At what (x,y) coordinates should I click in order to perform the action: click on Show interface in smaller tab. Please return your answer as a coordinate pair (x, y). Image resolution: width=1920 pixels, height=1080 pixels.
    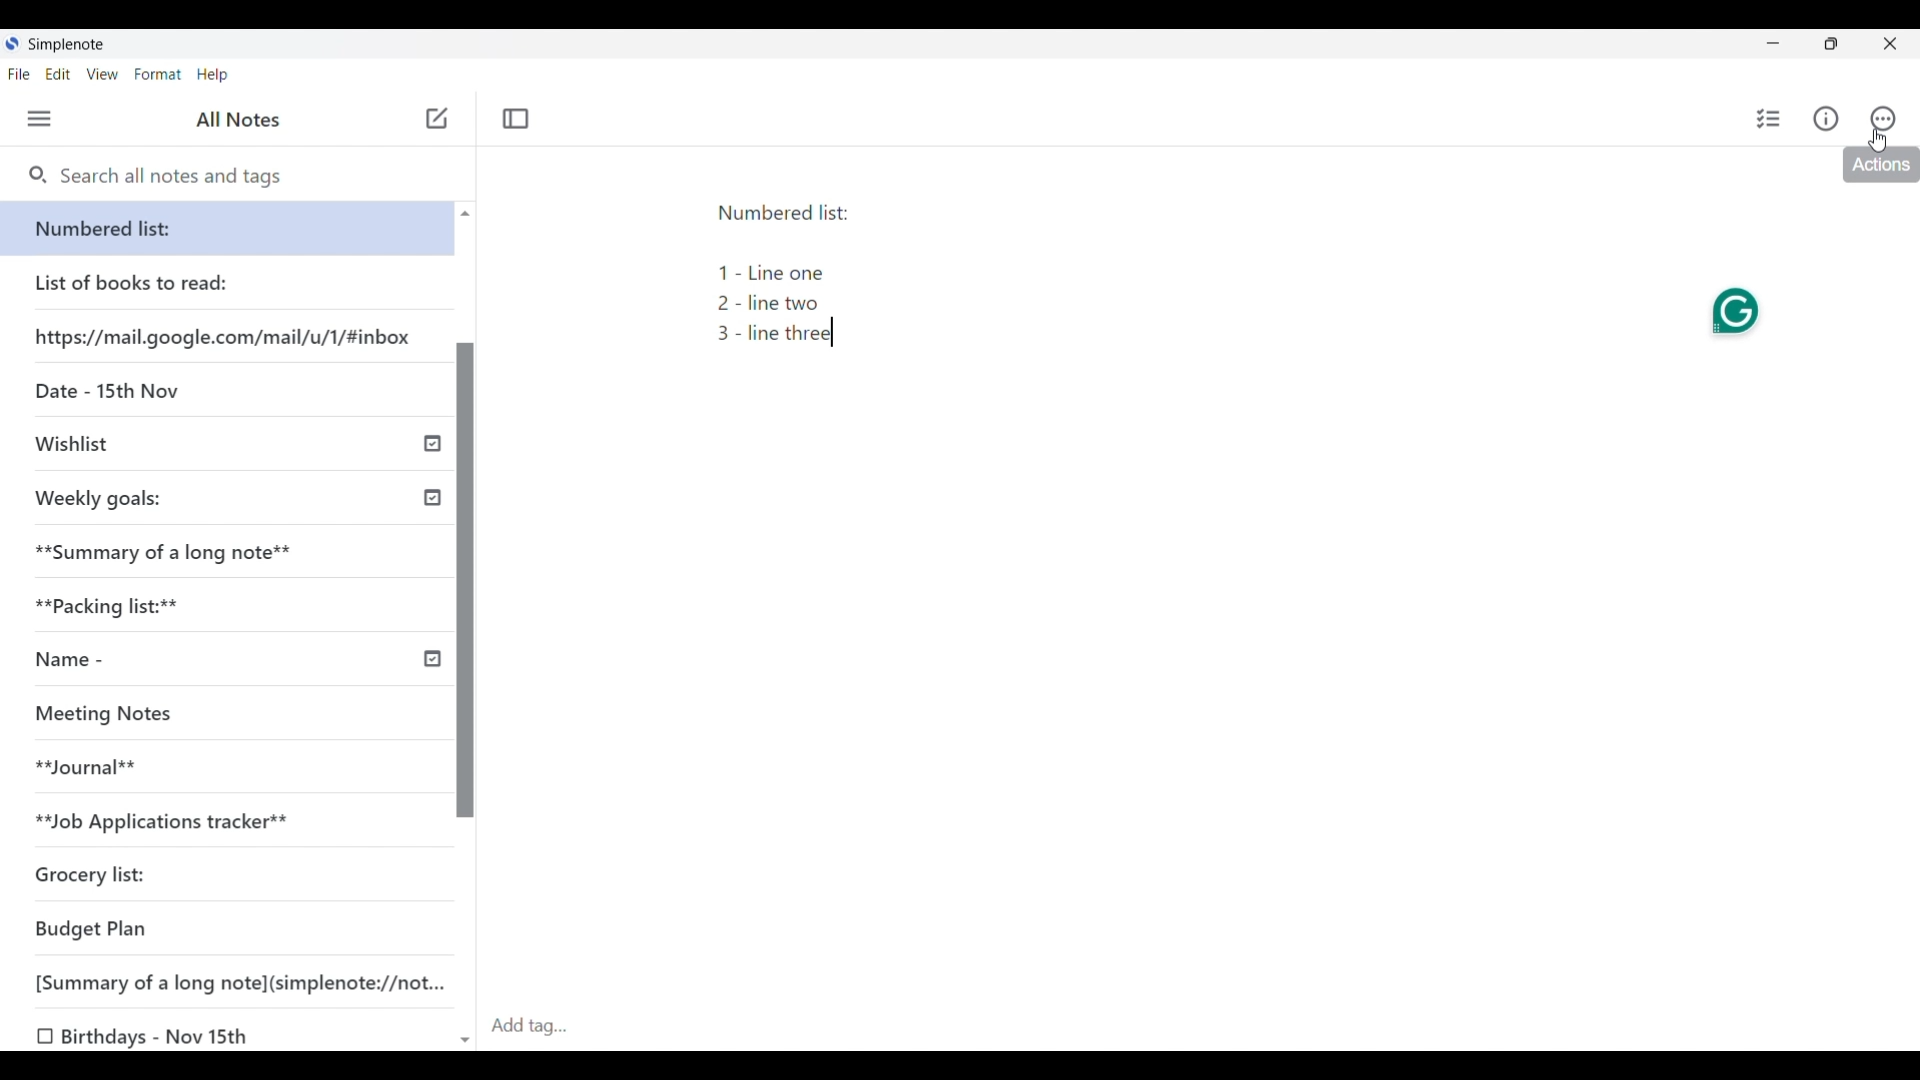
    Looking at the image, I should click on (1831, 44).